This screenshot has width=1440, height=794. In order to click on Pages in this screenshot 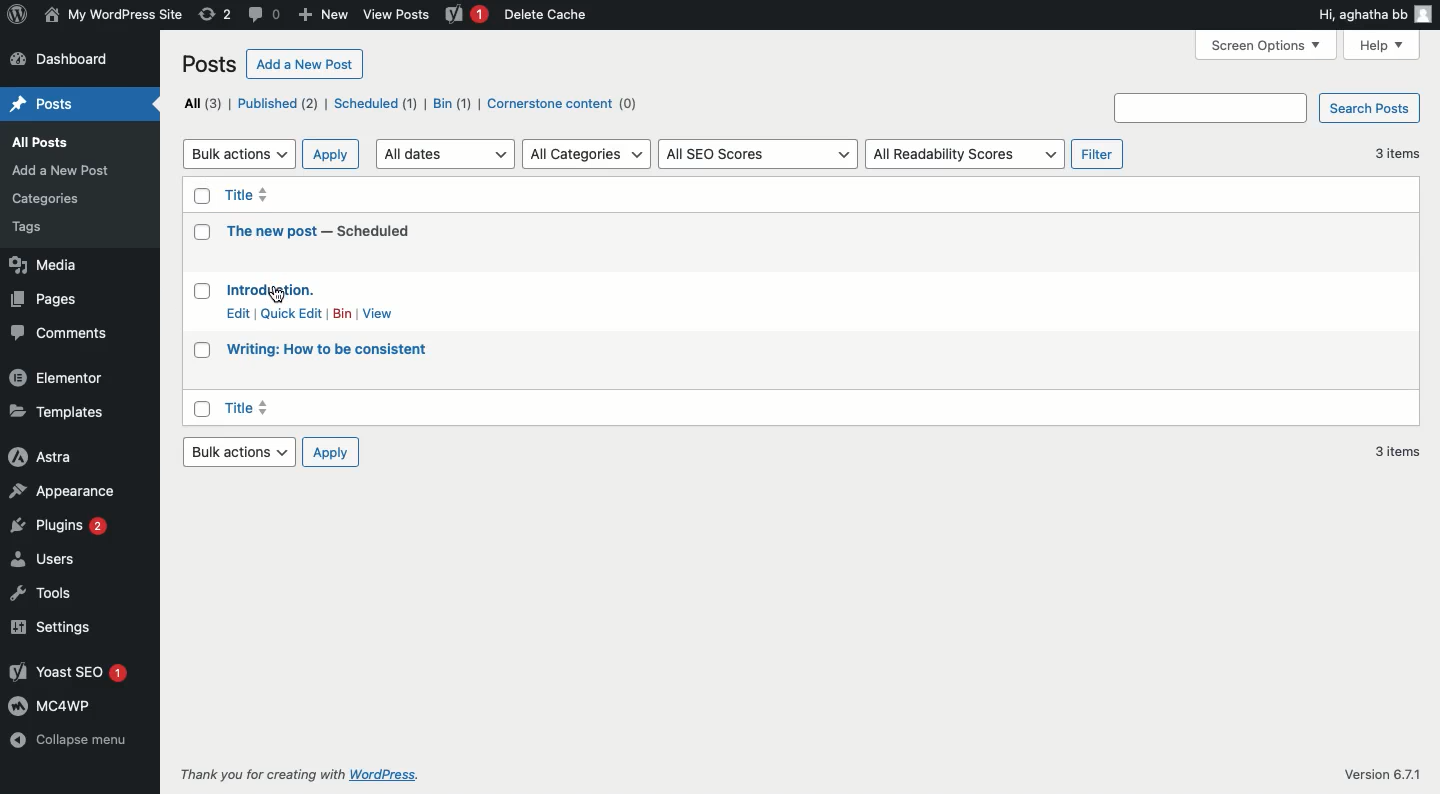, I will do `click(48, 297)`.